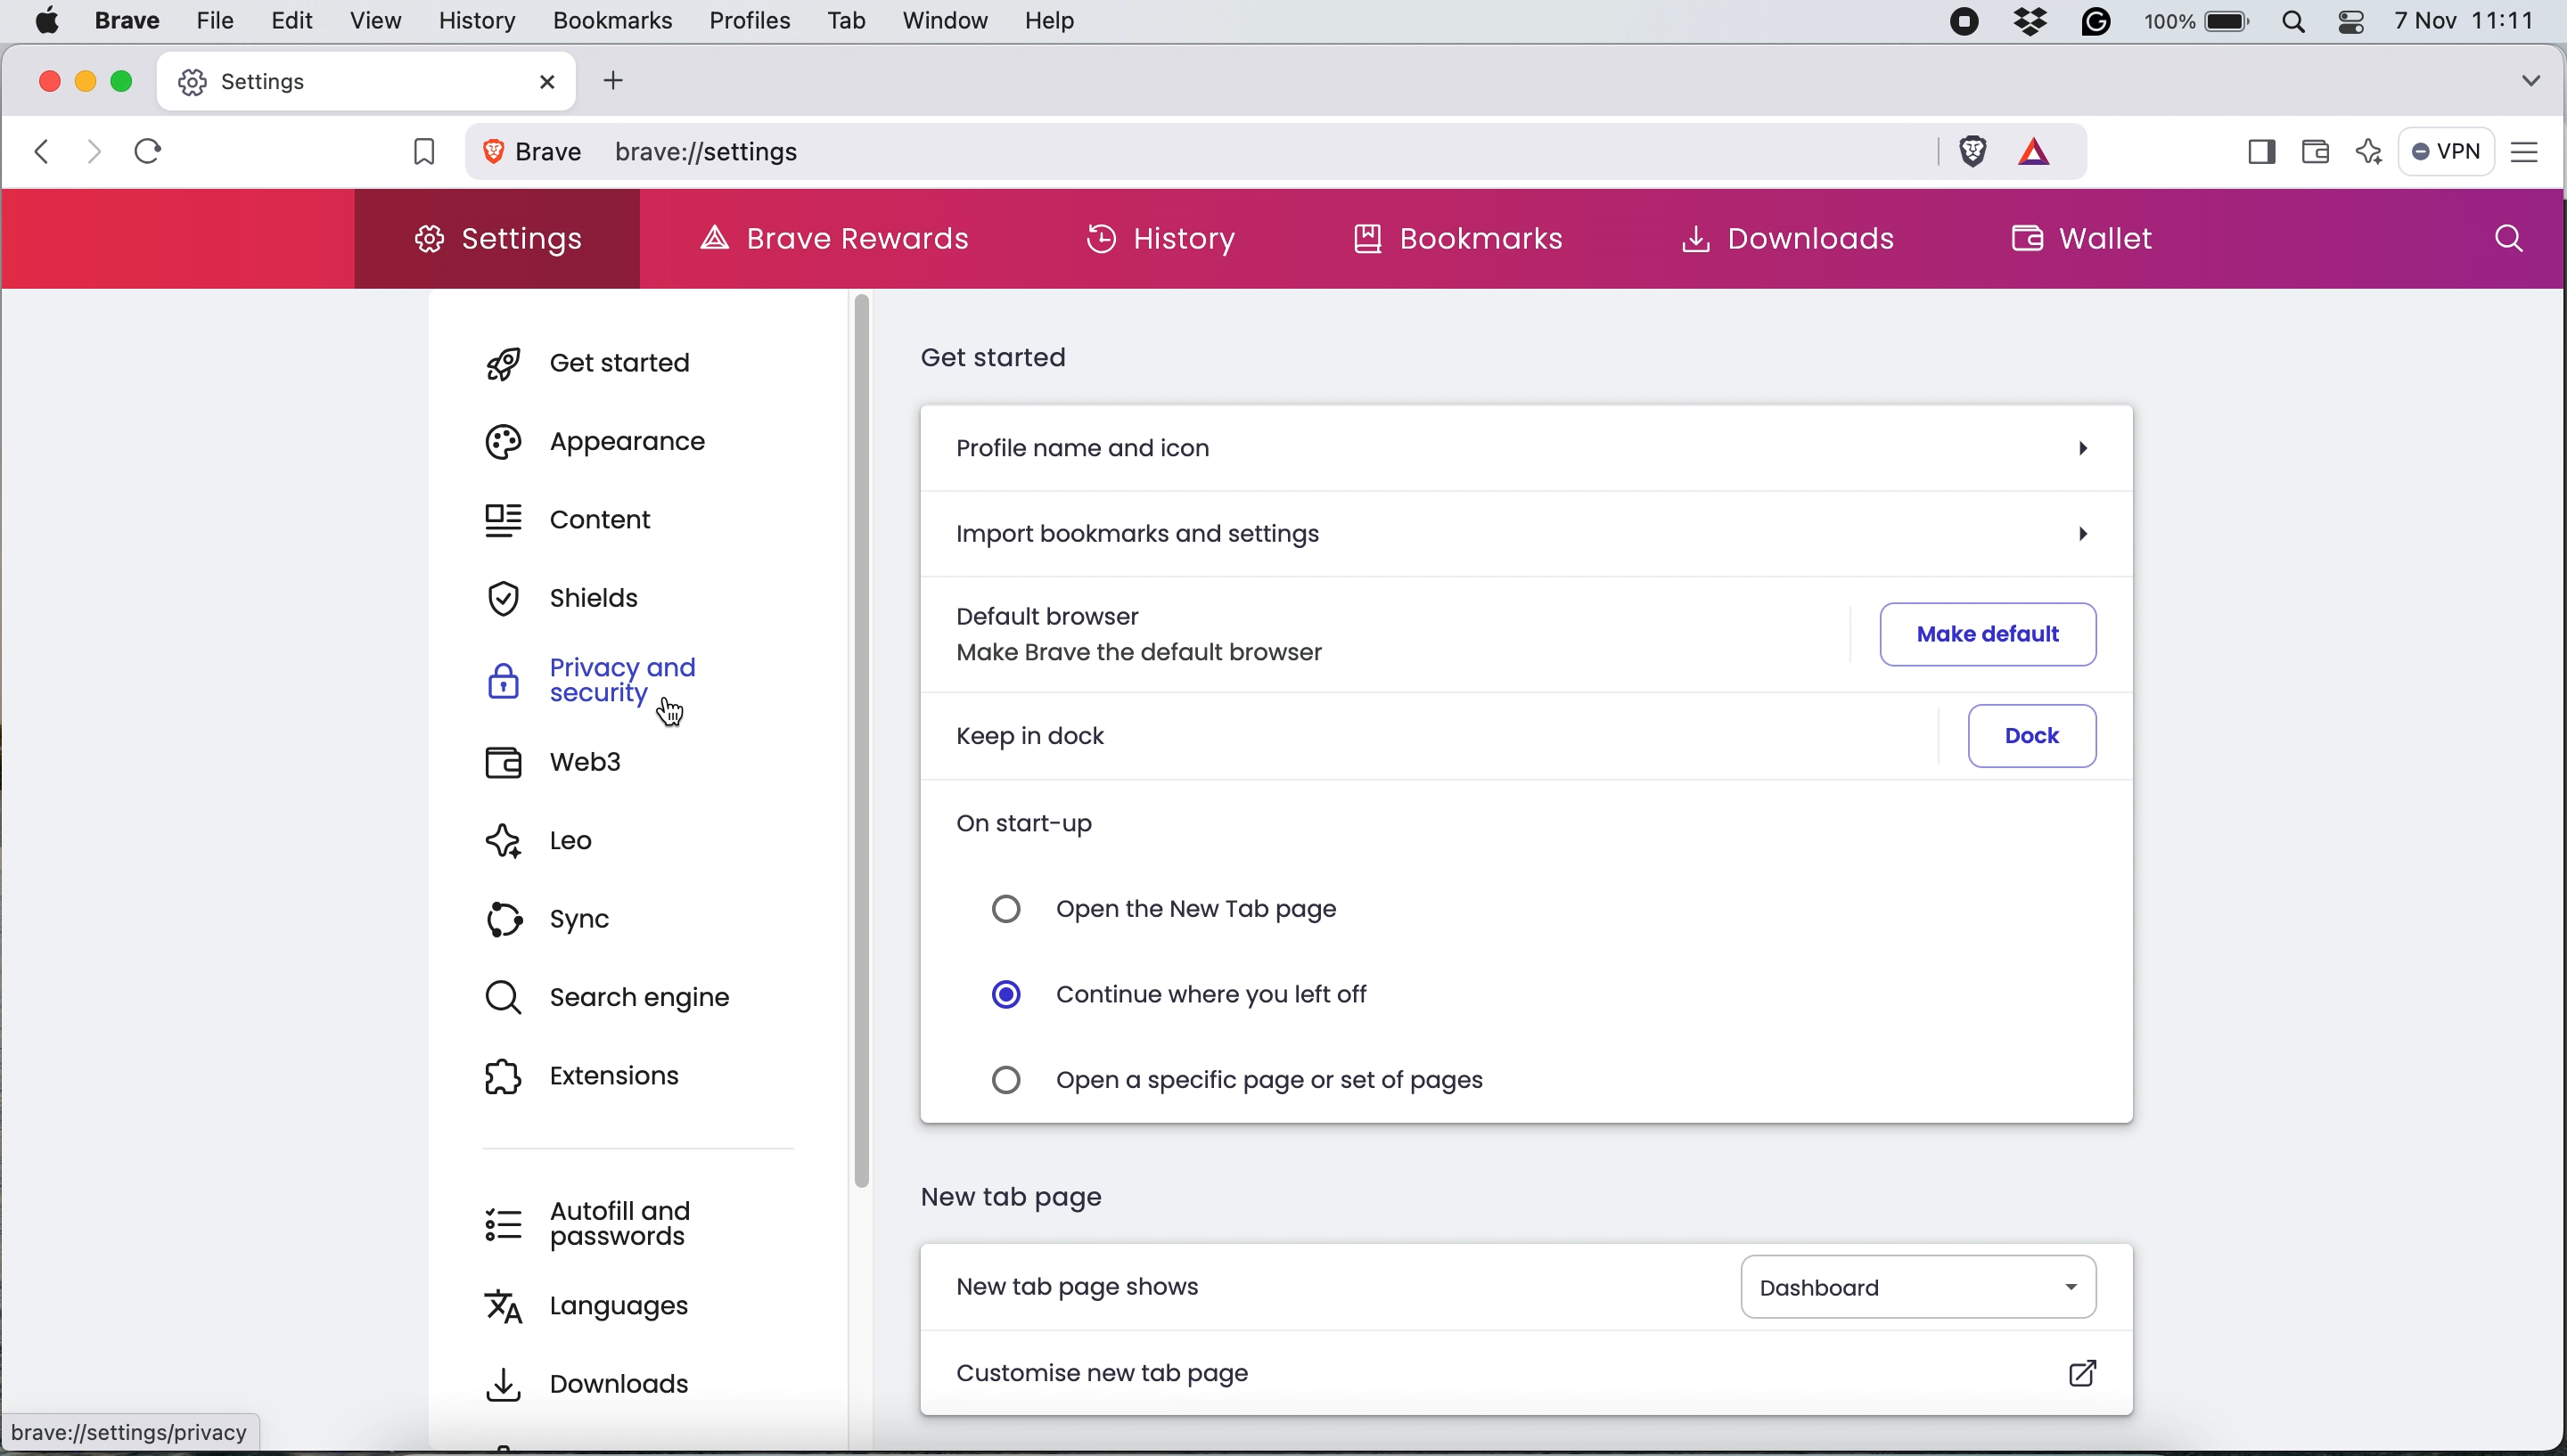 Image resolution: width=2567 pixels, height=1456 pixels. Describe the element at coordinates (513, 238) in the screenshot. I see `settings` at that location.